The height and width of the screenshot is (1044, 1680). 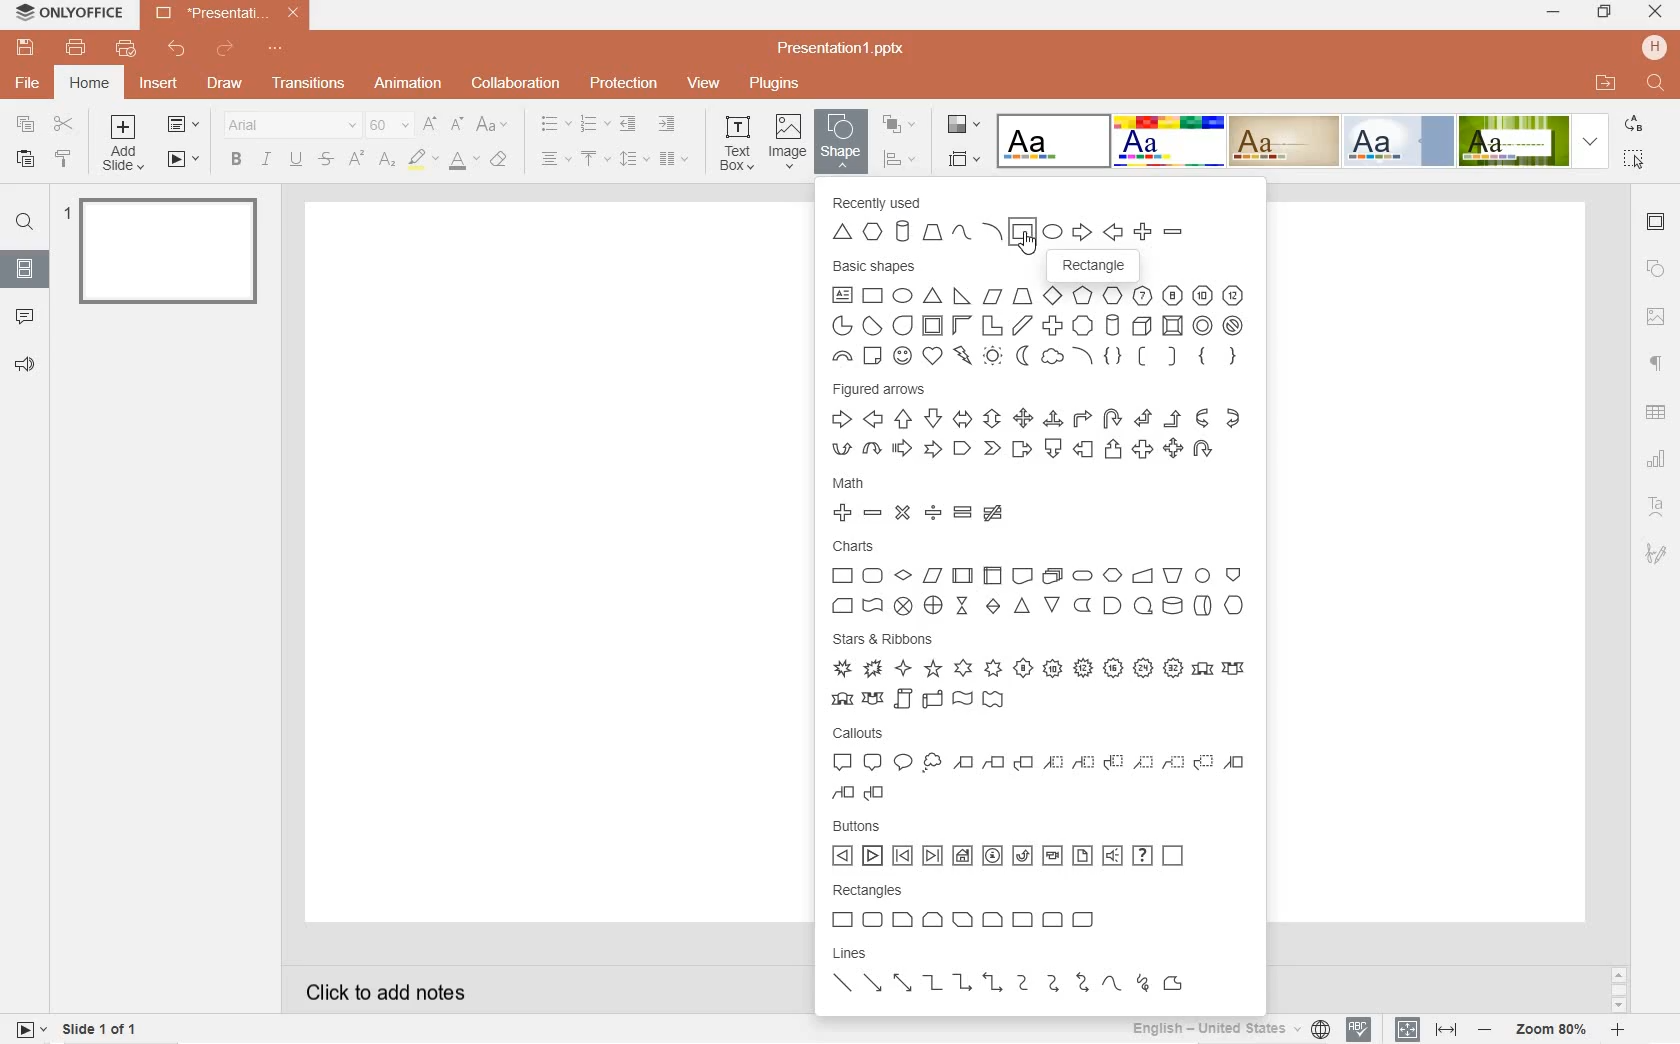 I want to click on add slide, so click(x=126, y=145).